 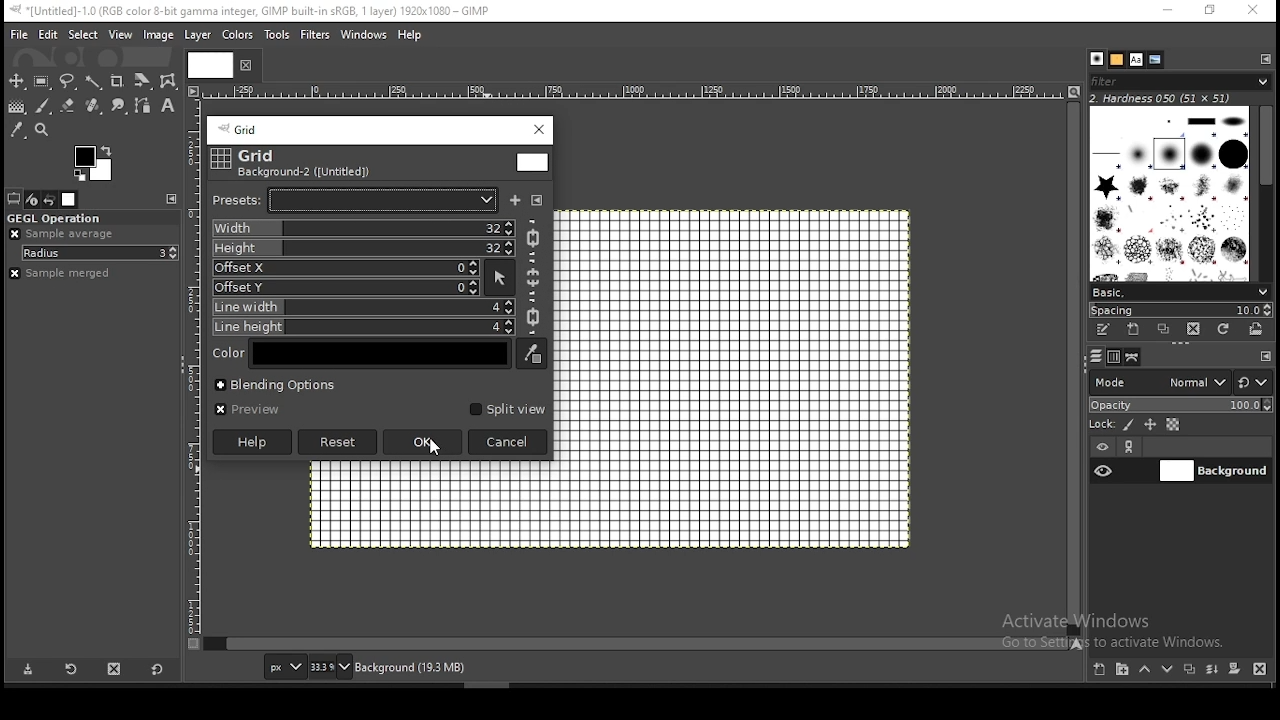 What do you see at coordinates (208, 64) in the screenshot?
I see `tab` at bounding box center [208, 64].